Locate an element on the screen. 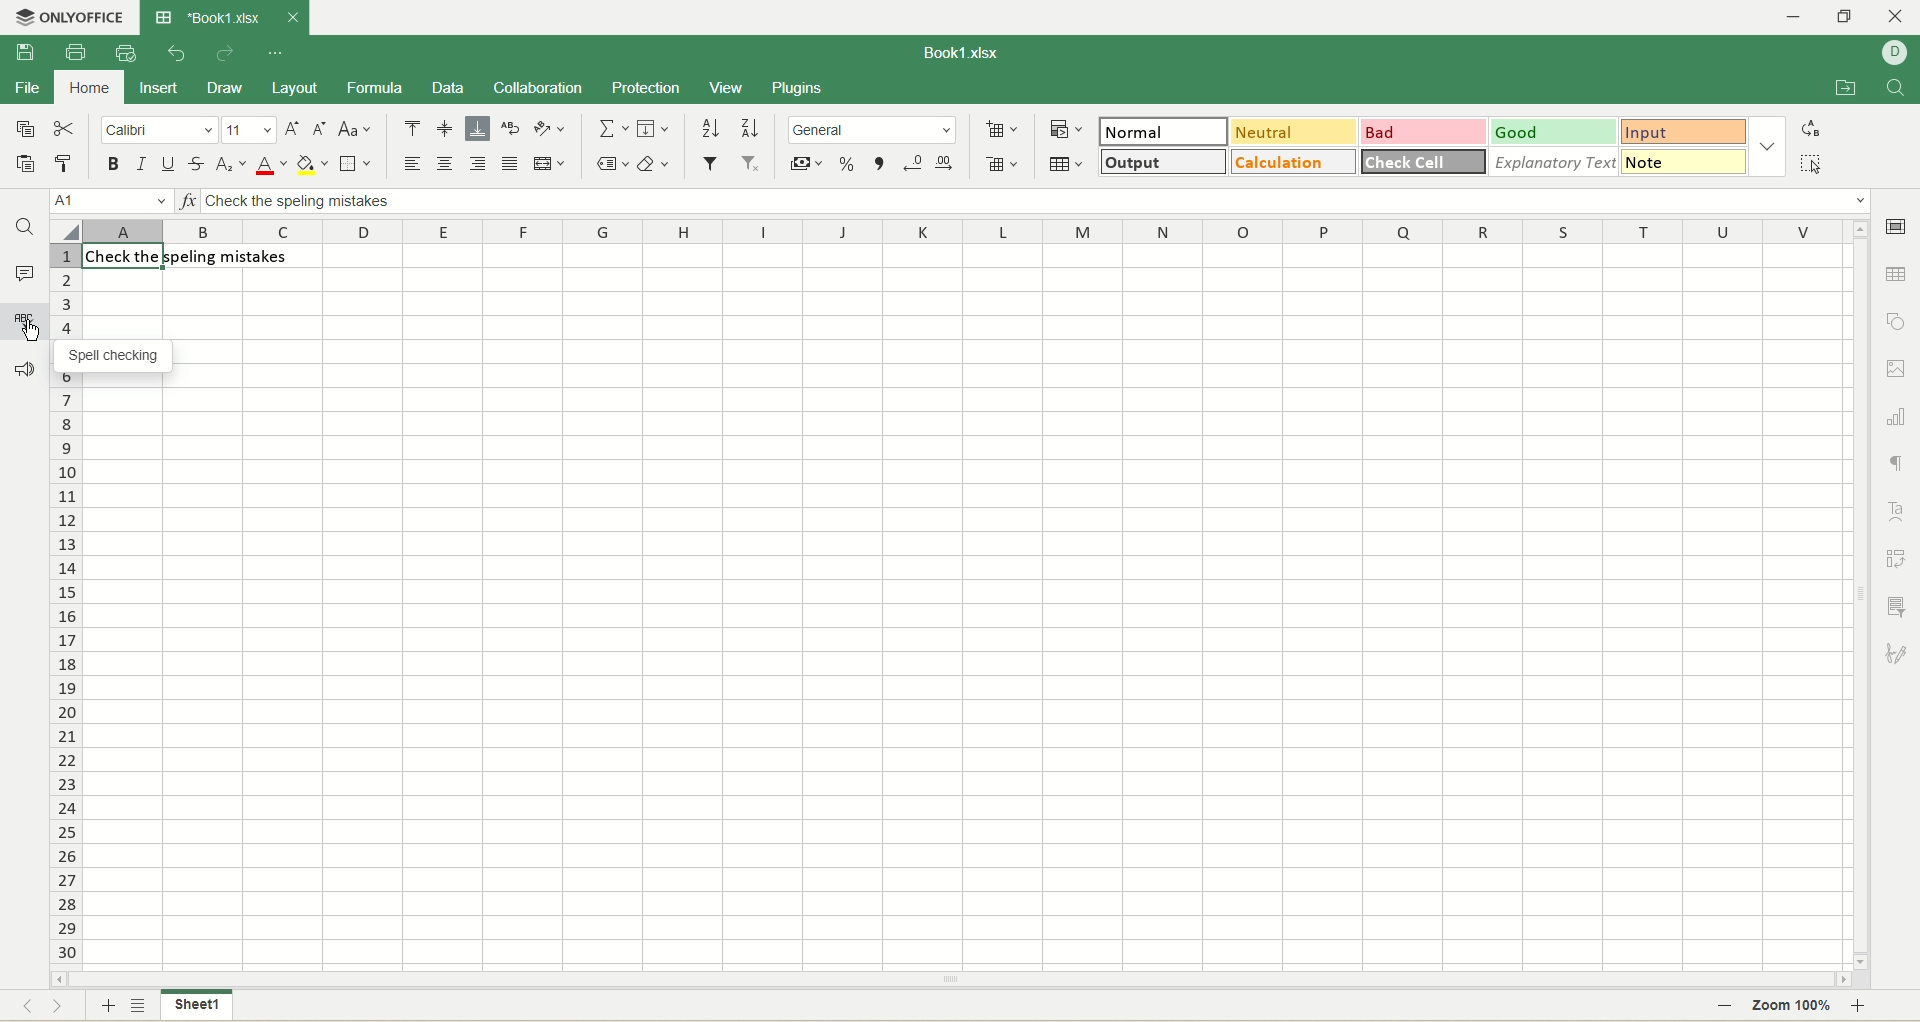 The image size is (1920, 1022). sort ascending is located at coordinates (711, 128).